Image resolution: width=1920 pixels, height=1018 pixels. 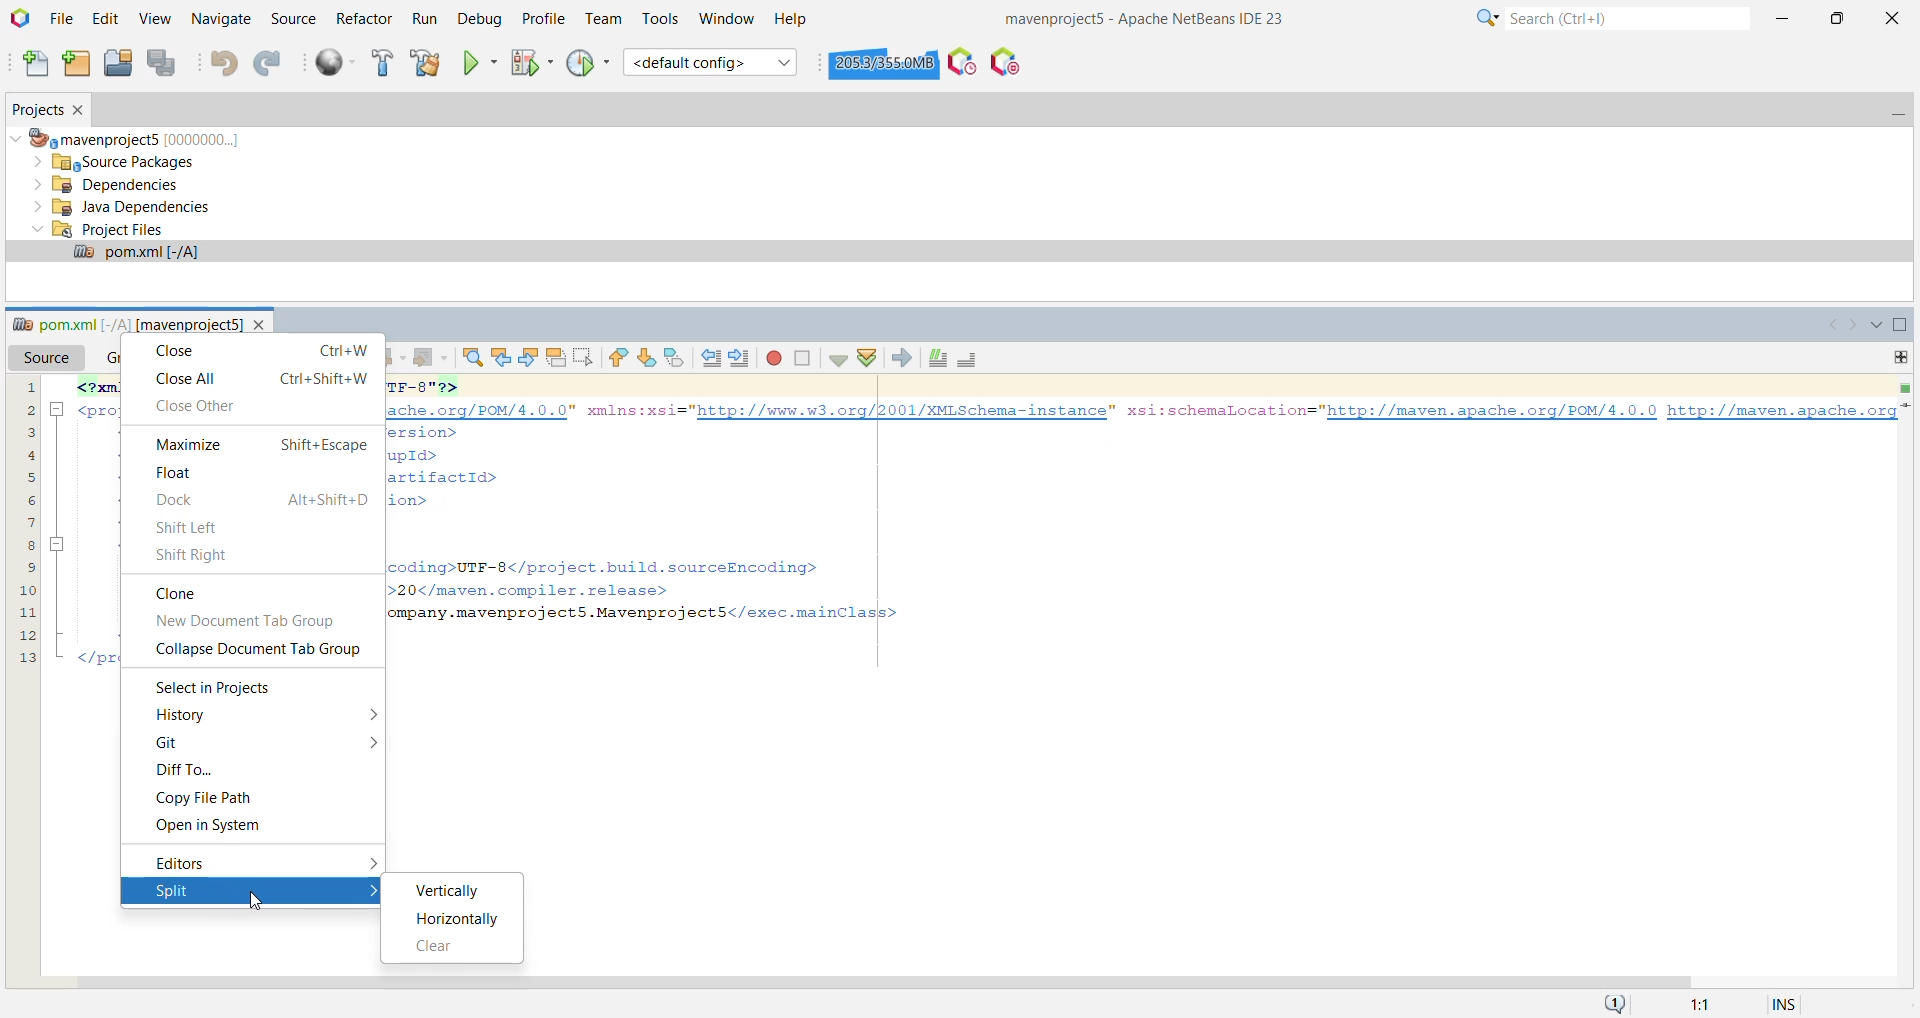 I want to click on Toggle Bookmark, so click(x=676, y=359).